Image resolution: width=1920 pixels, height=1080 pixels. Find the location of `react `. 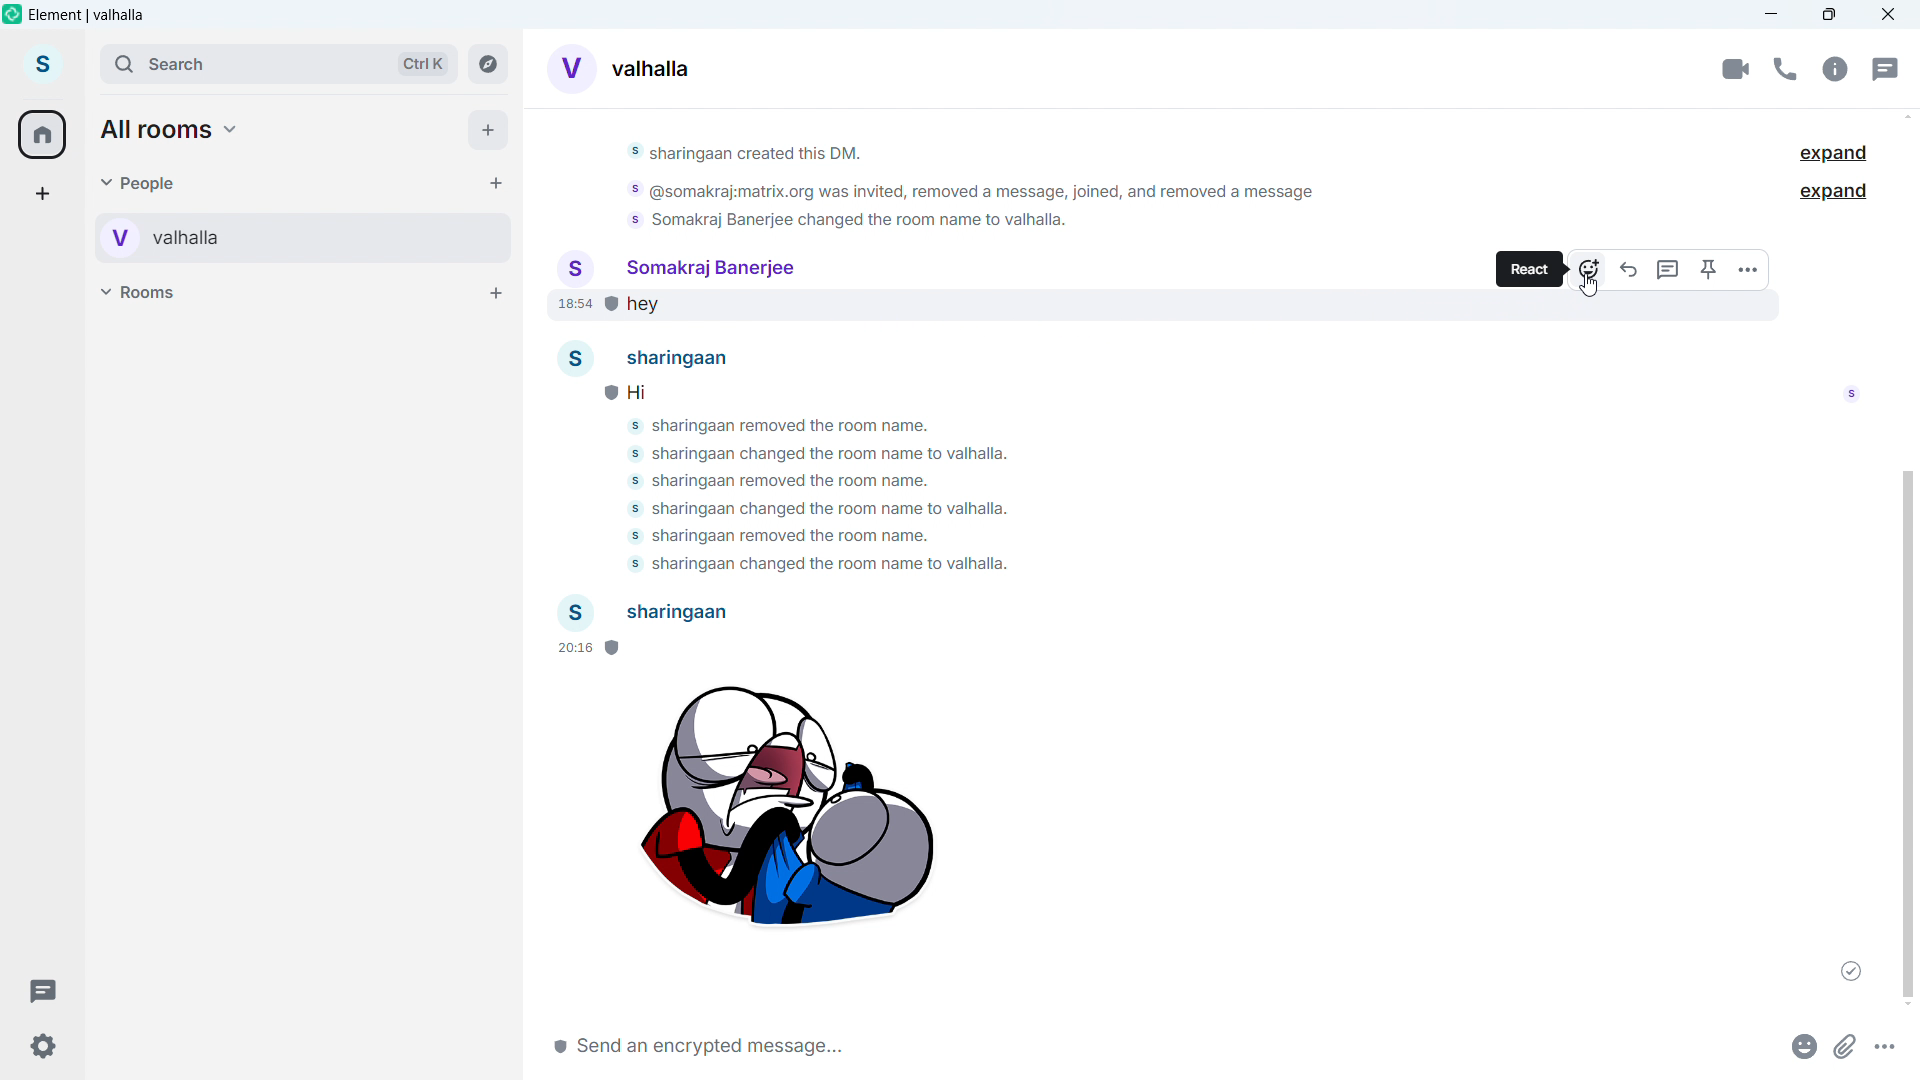

react  is located at coordinates (1593, 268).